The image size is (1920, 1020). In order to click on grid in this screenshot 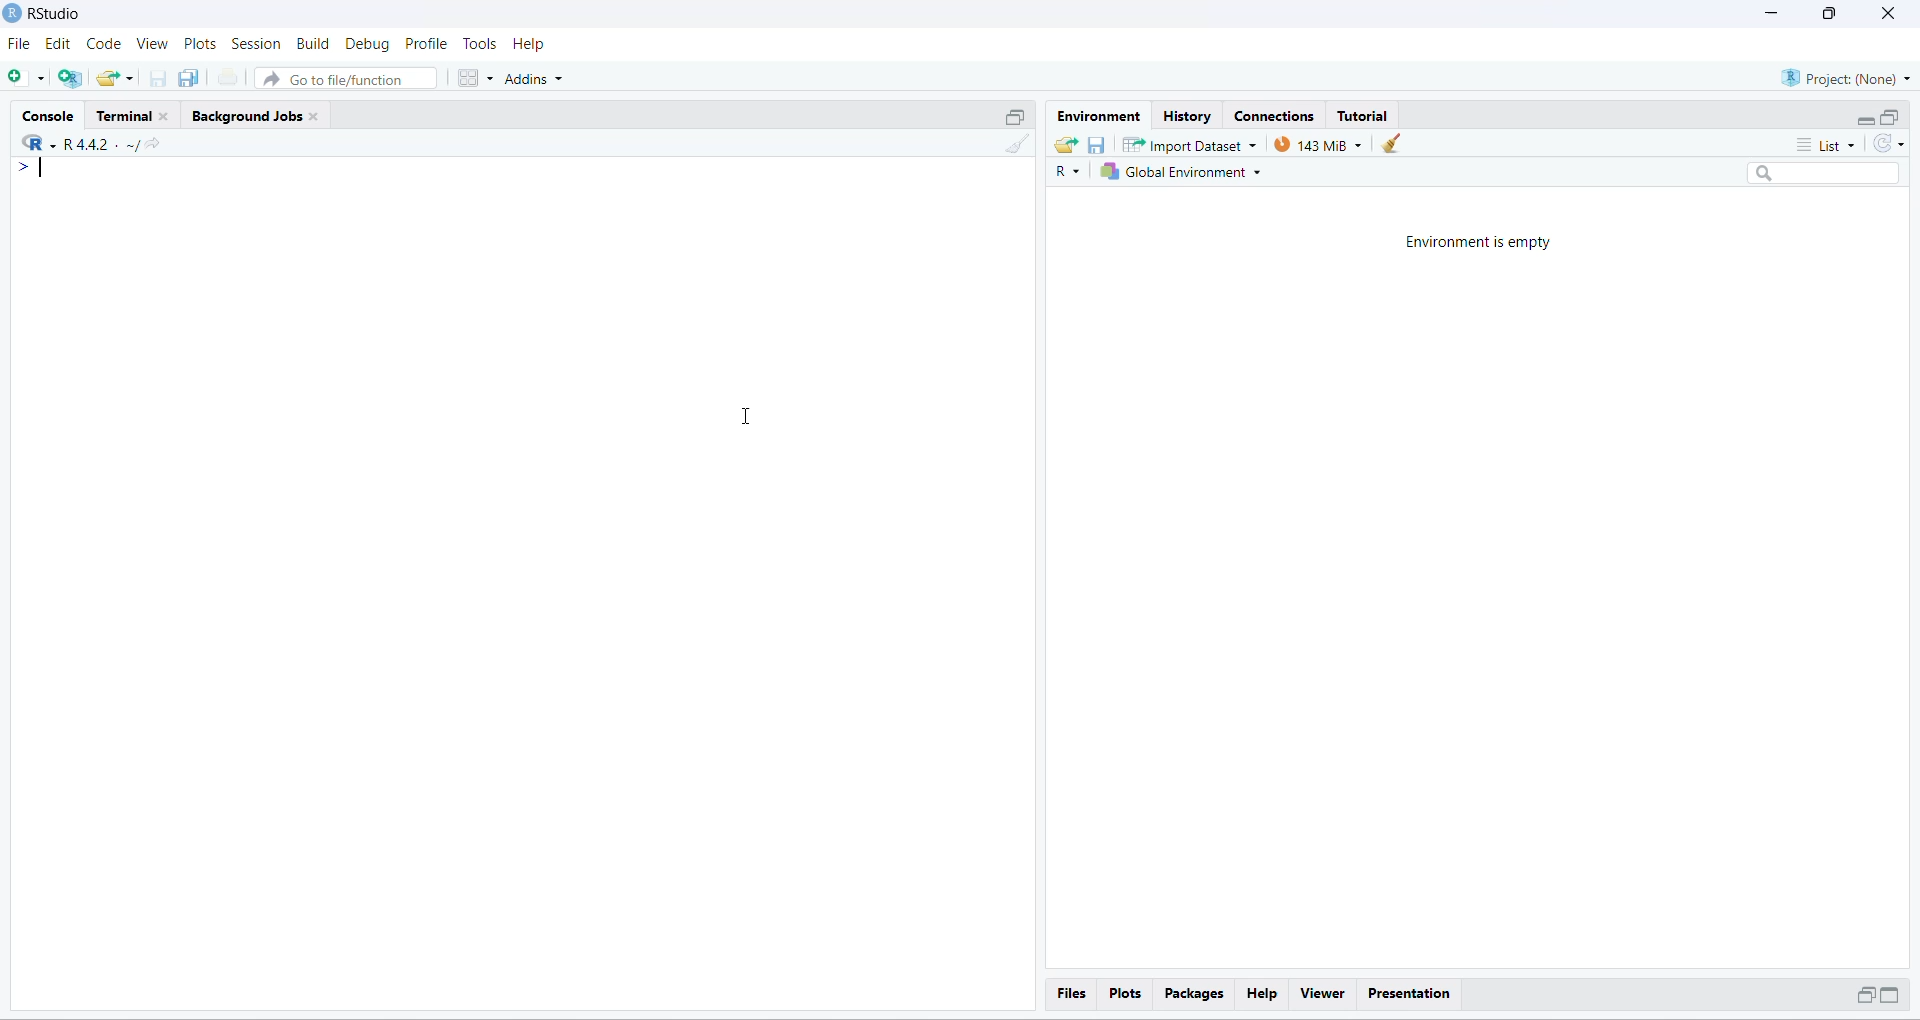, I will do `click(477, 79)`.